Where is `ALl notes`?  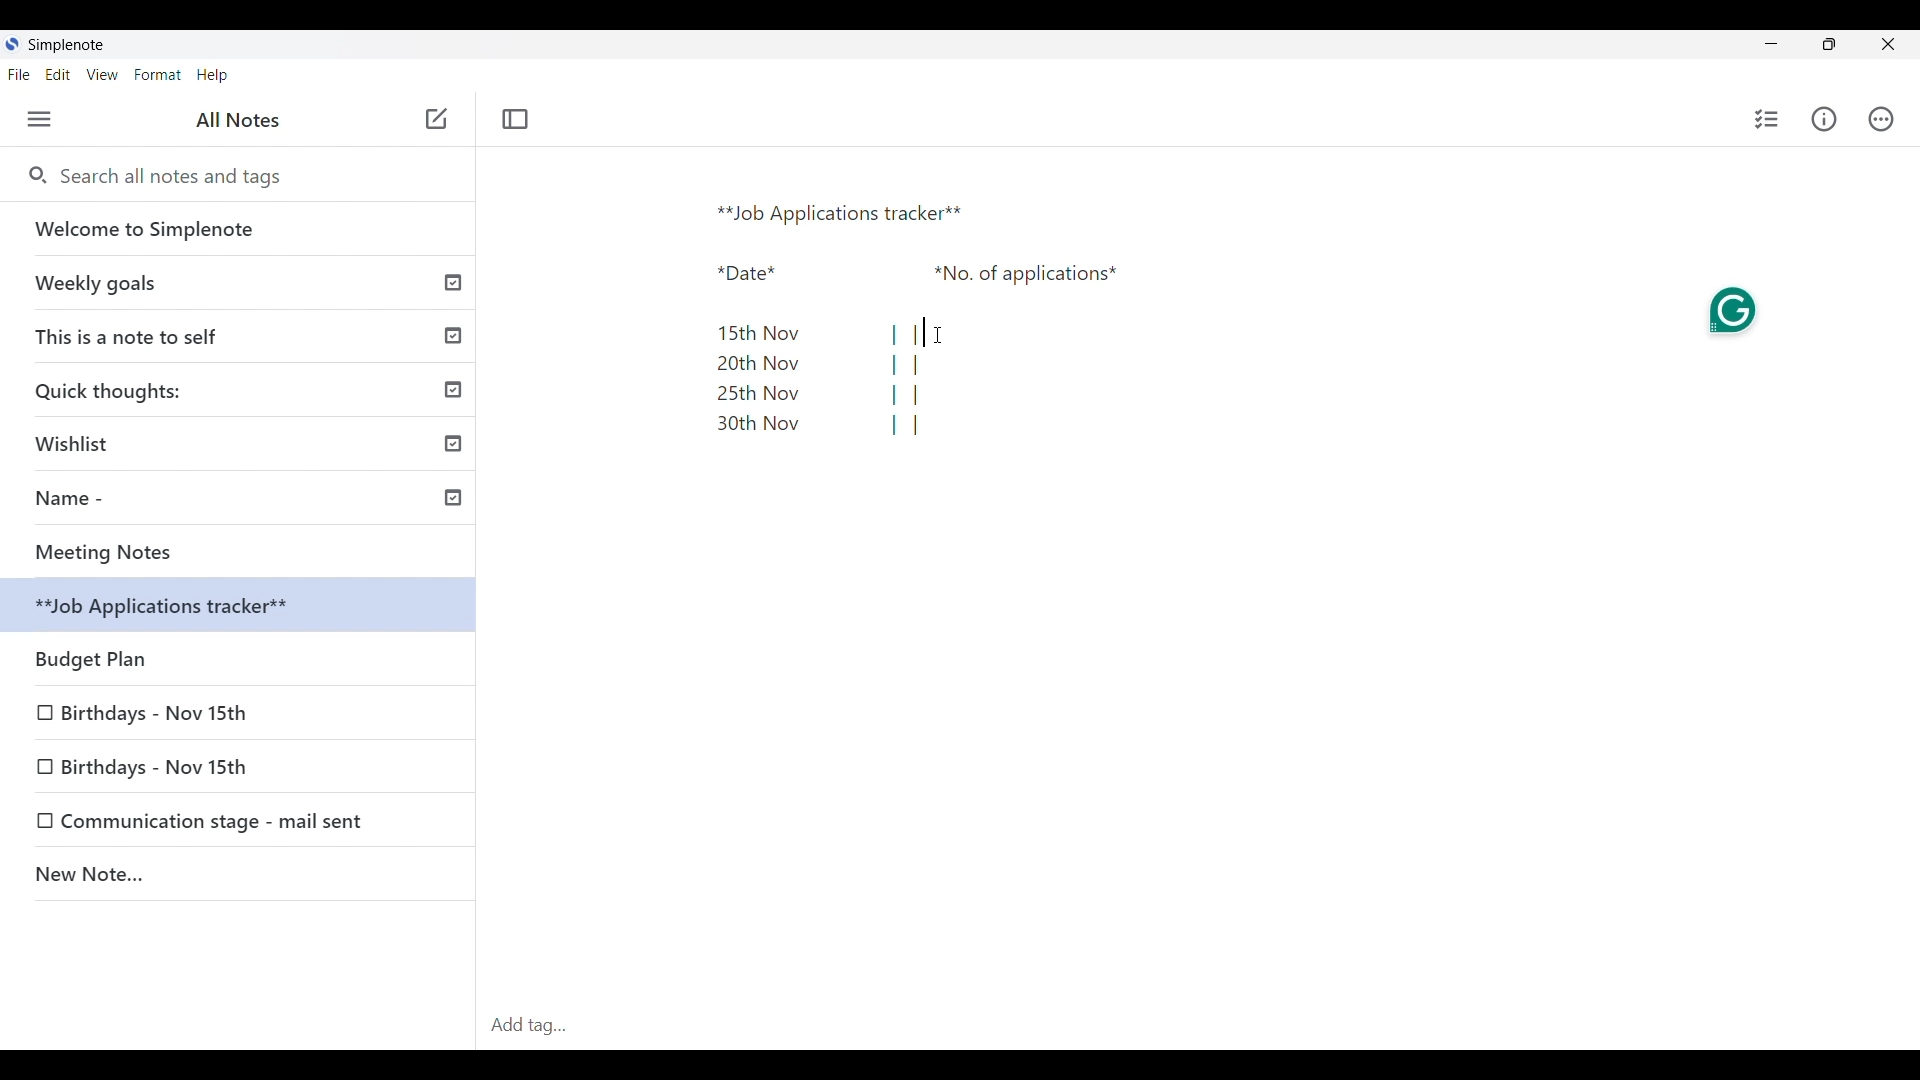 ALl notes is located at coordinates (238, 119).